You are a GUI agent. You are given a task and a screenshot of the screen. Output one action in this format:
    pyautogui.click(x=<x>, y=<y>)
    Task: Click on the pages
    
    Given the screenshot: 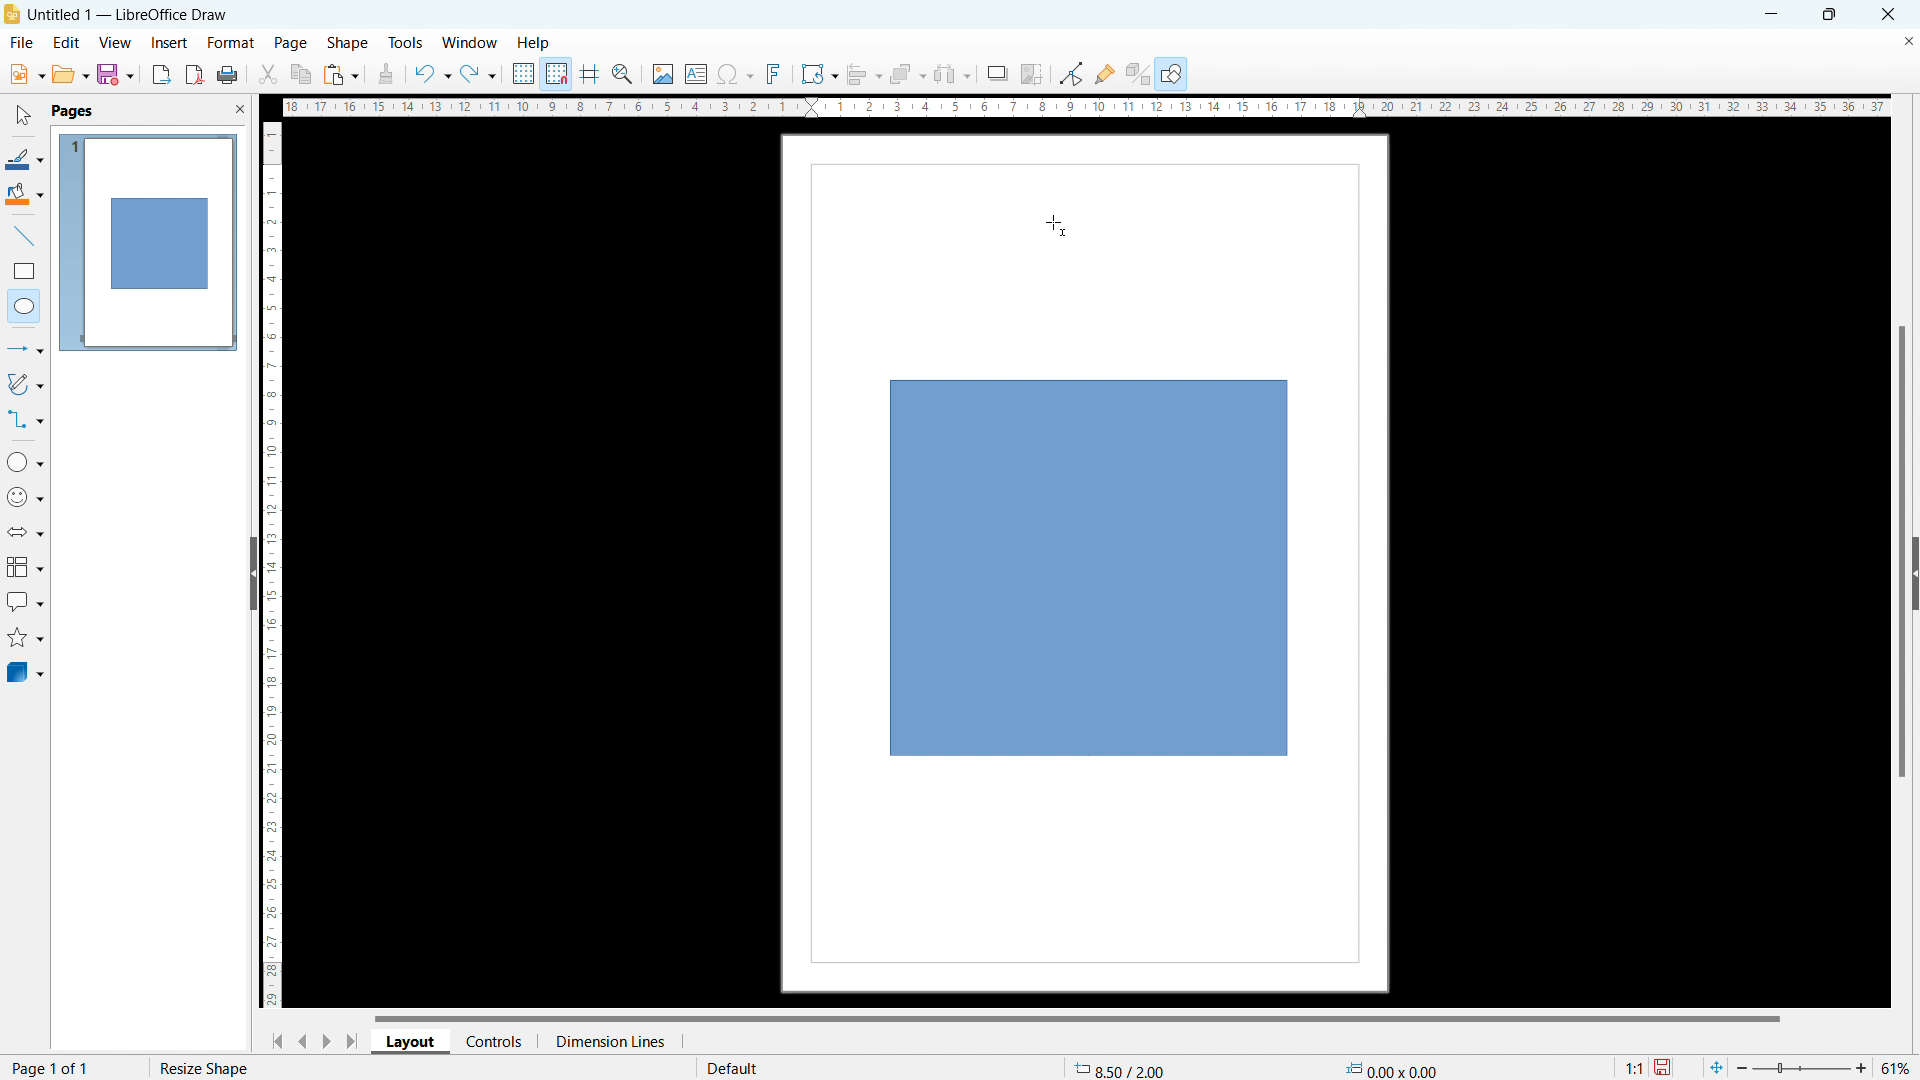 What is the action you would take?
    pyautogui.click(x=71, y=110)
    